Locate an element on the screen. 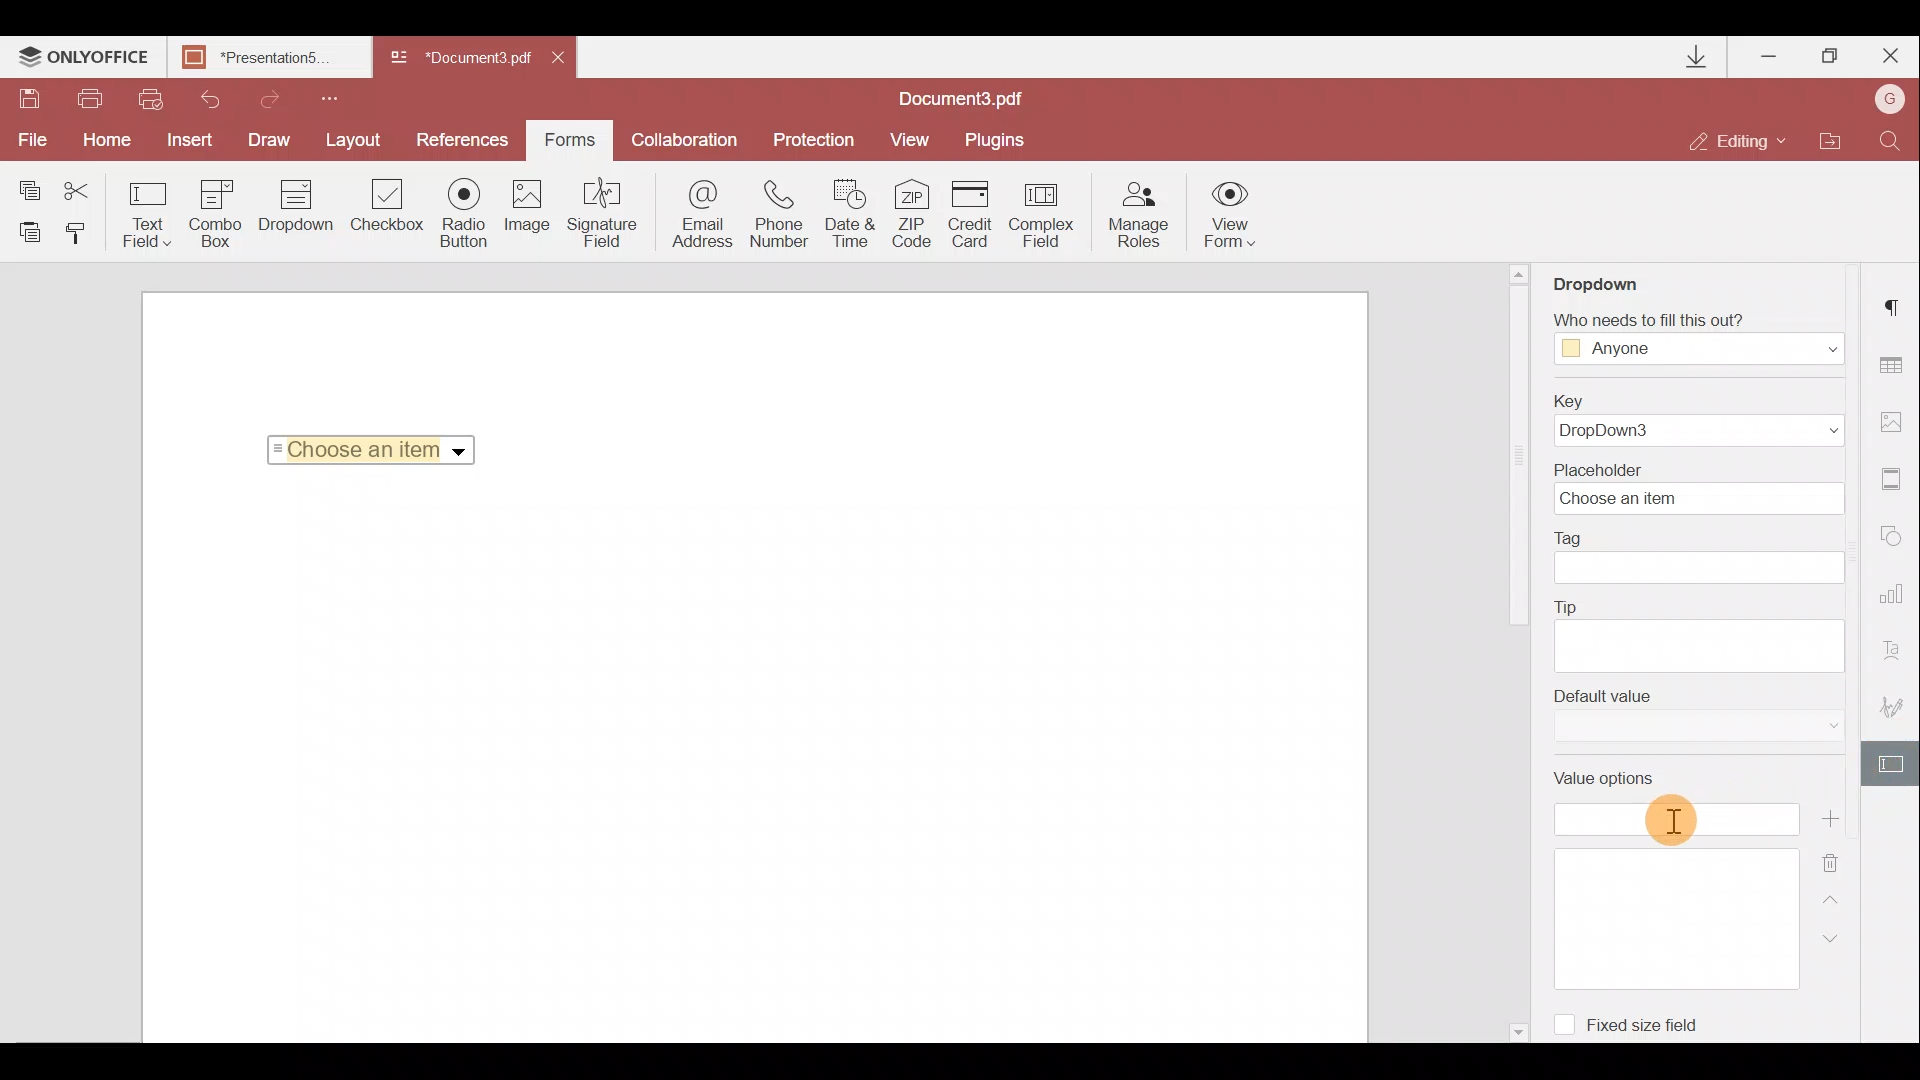  Combo box is located at coordinates (214, 214).